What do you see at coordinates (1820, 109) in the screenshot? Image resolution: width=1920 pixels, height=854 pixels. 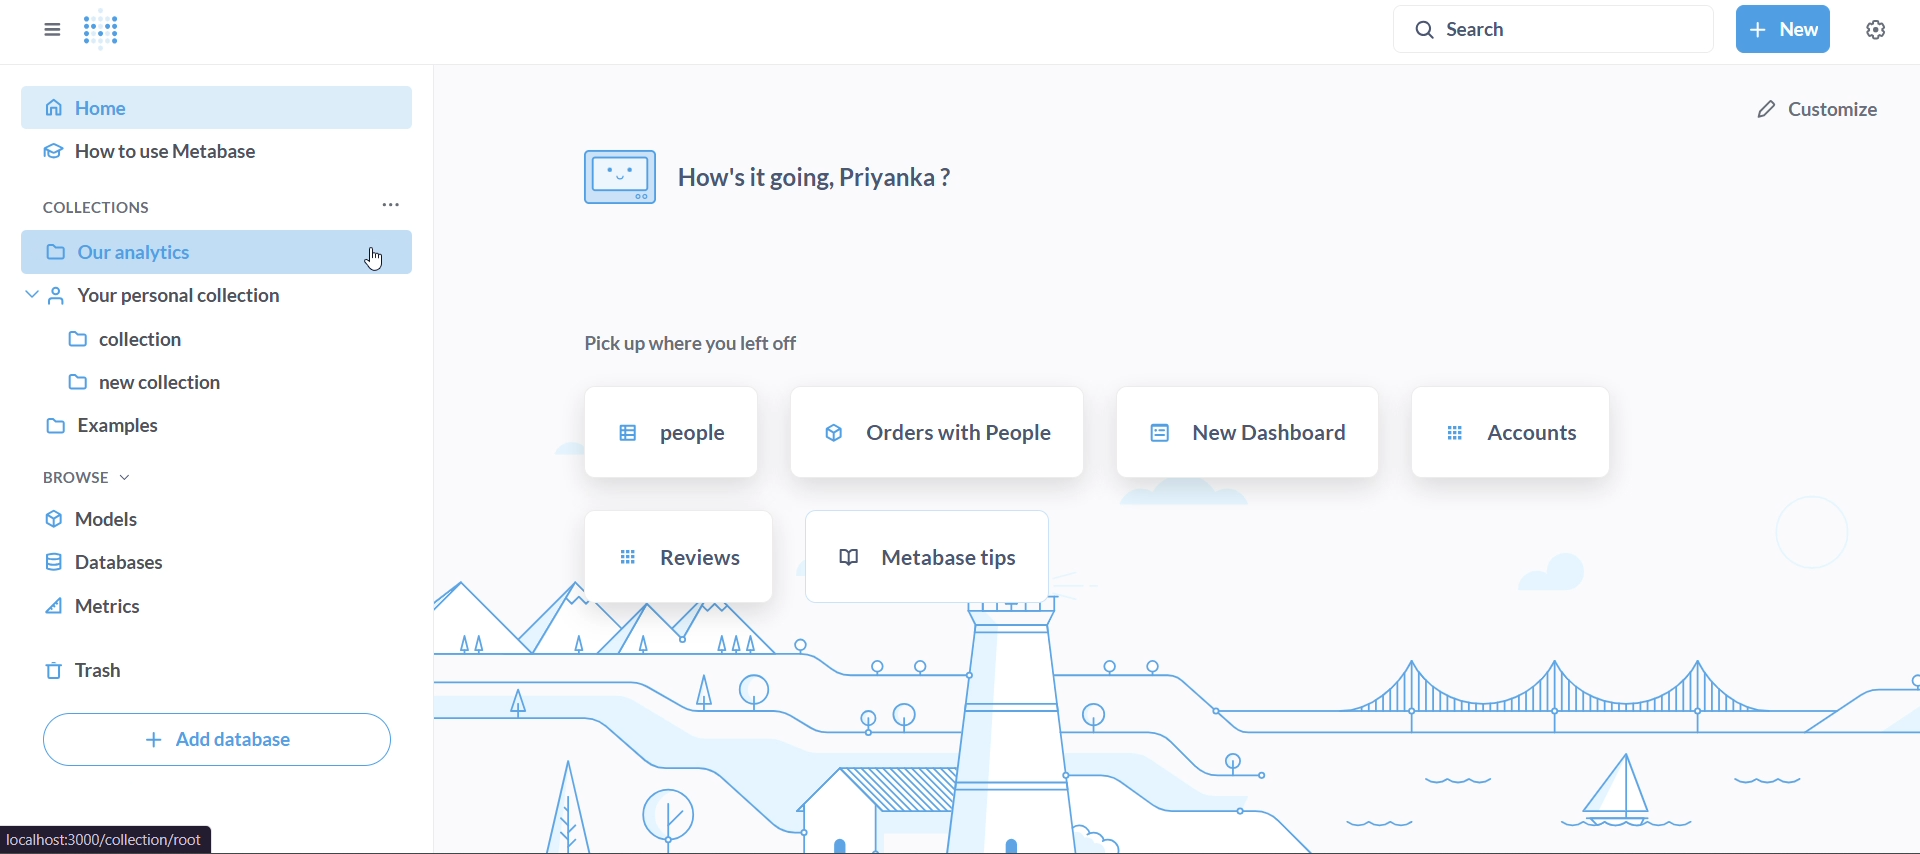 I see `customize` at bounding box center [1820, 109].